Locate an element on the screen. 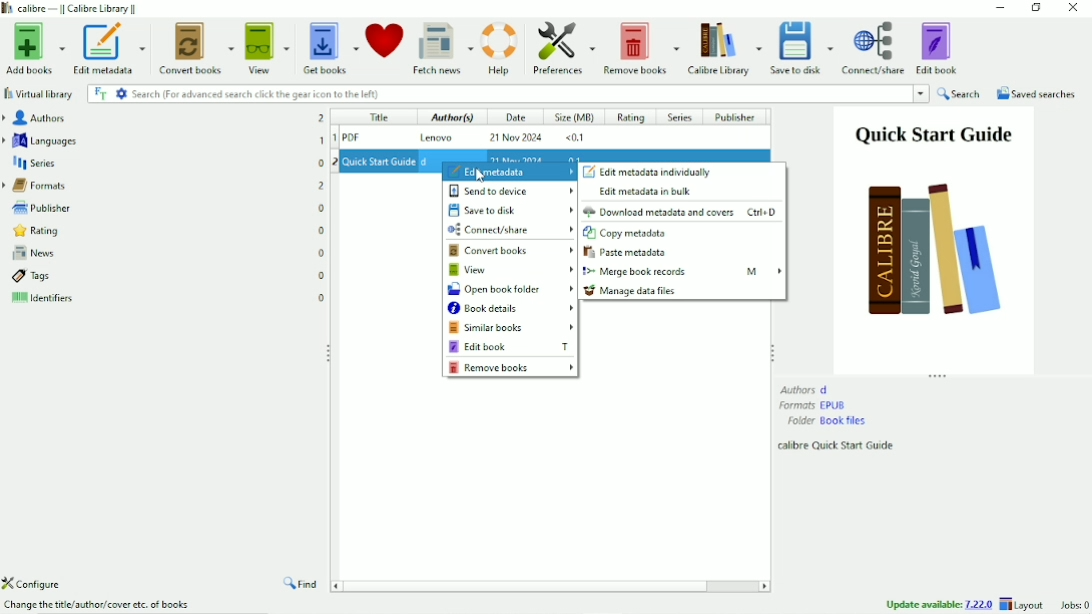 The height and width of the screenshot is (614, 1092). Paste metadata is located at coordinates (629, 253).